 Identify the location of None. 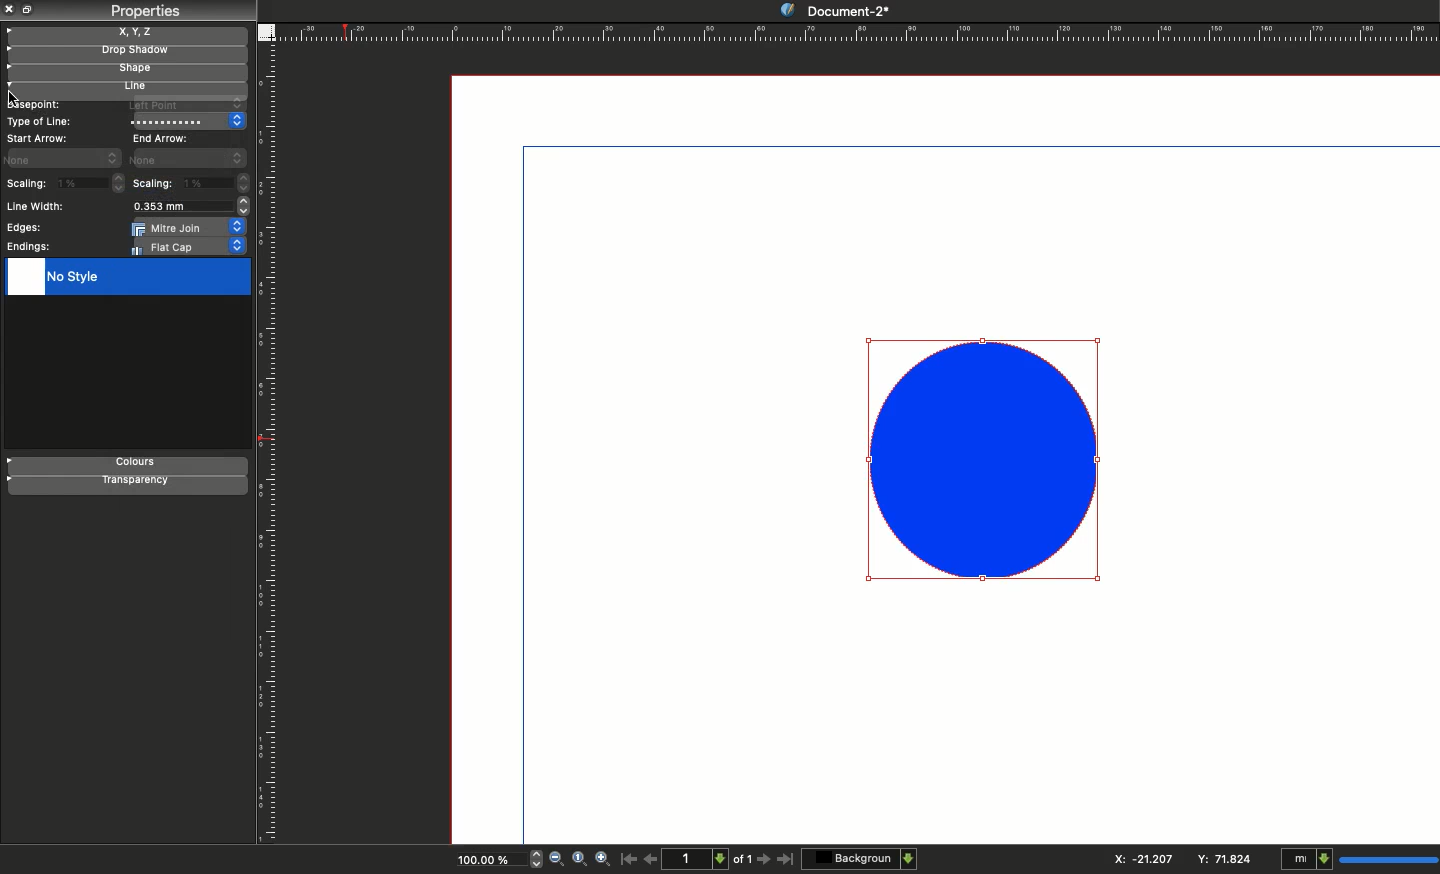
(64, 157).